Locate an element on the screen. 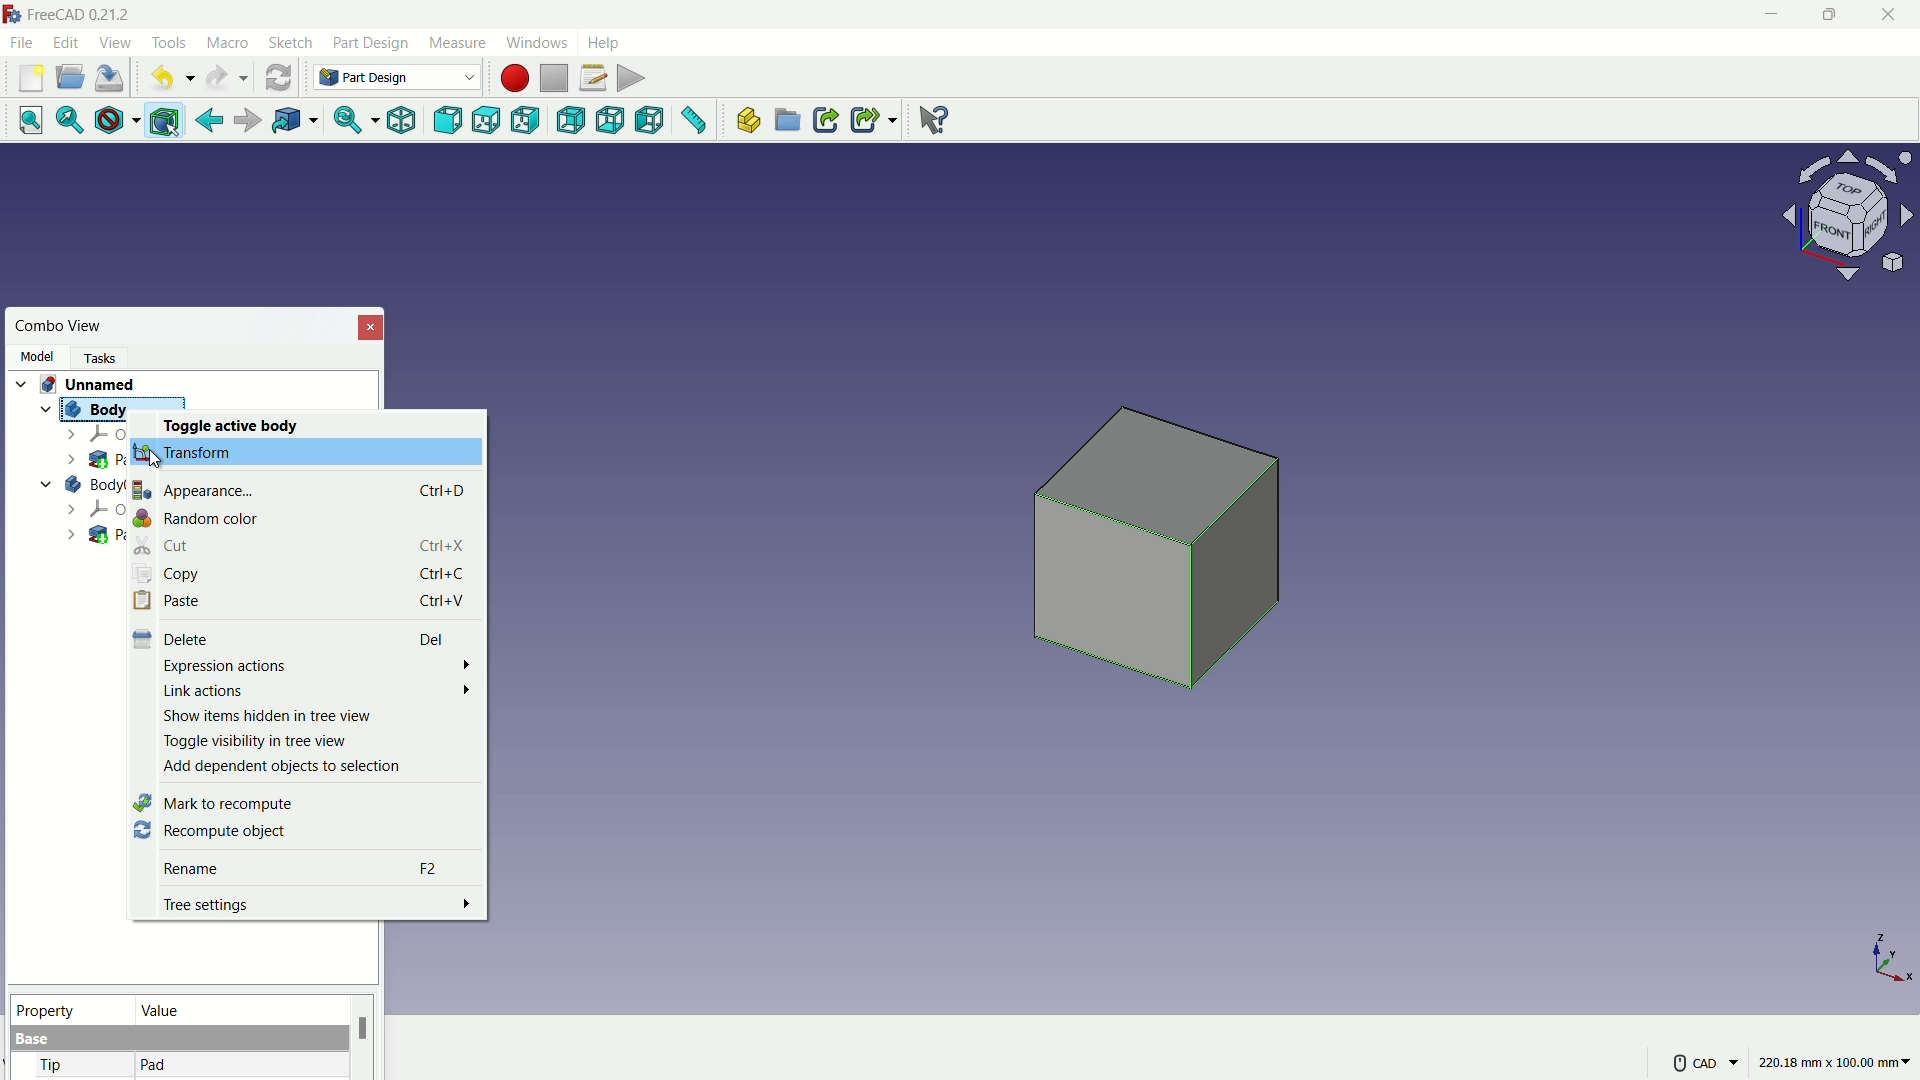 This screenshot has width=1920, height=1080. fit all is located at coordinates (24, 119).